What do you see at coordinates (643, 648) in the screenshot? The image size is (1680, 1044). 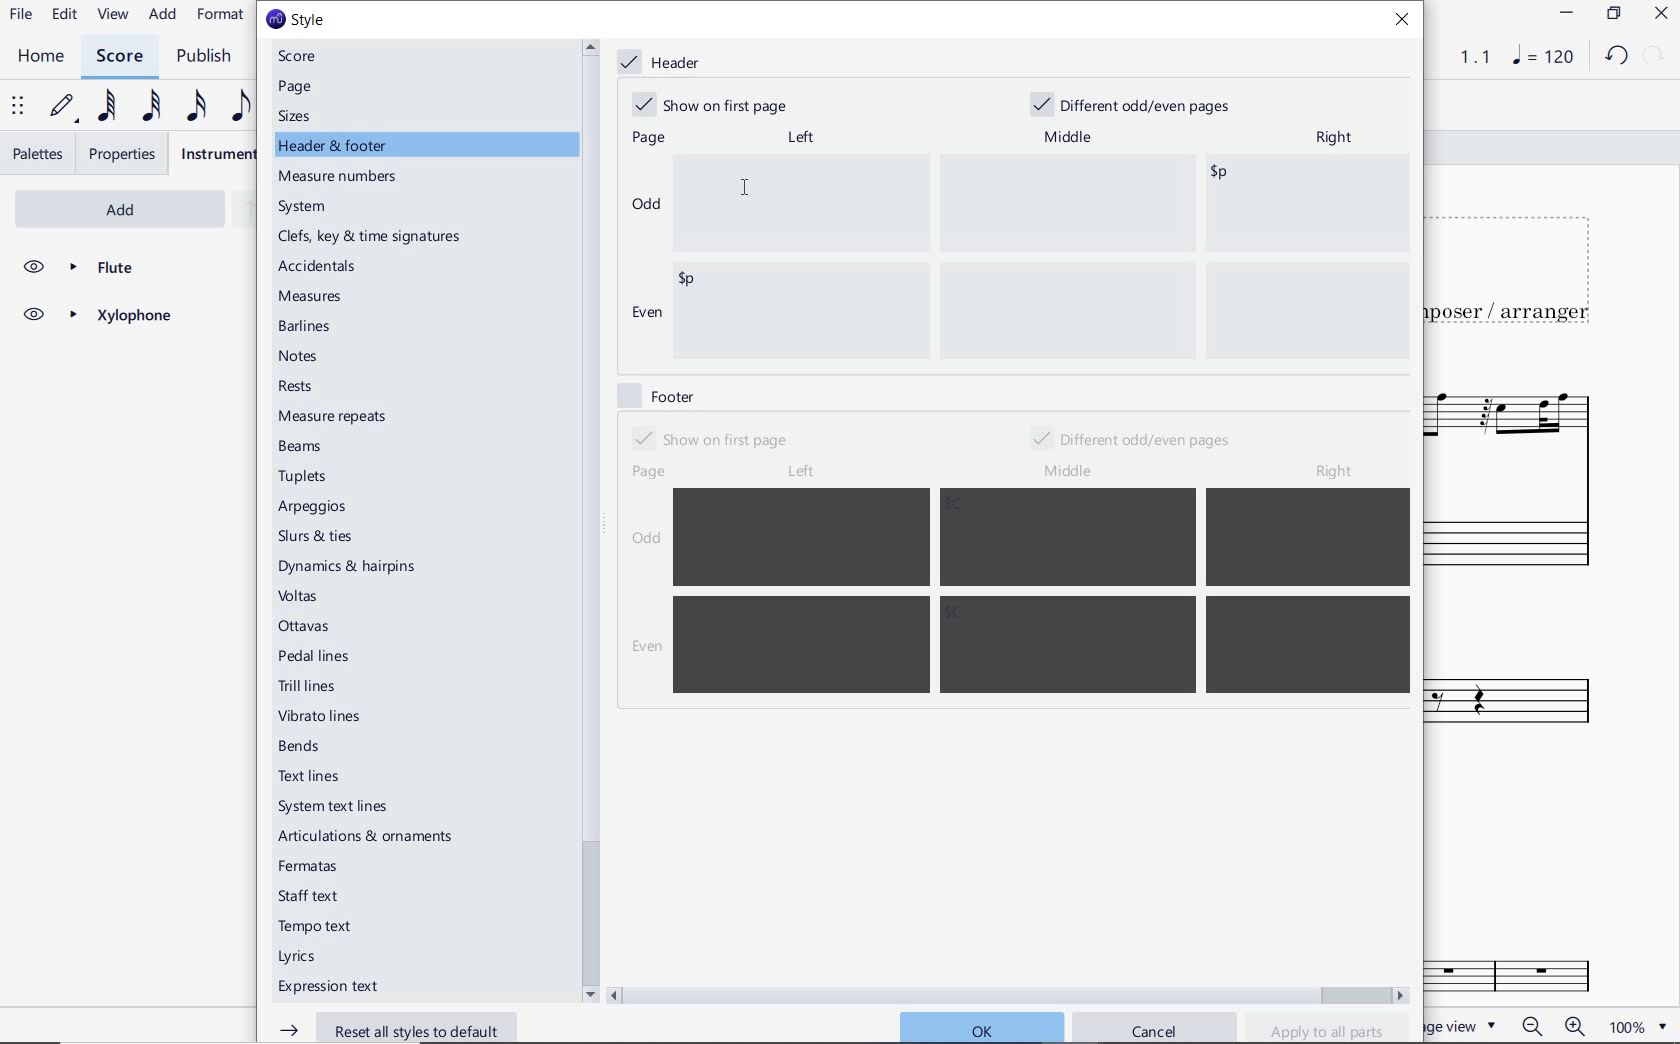 I see `even` at bounding box center [643, 648].